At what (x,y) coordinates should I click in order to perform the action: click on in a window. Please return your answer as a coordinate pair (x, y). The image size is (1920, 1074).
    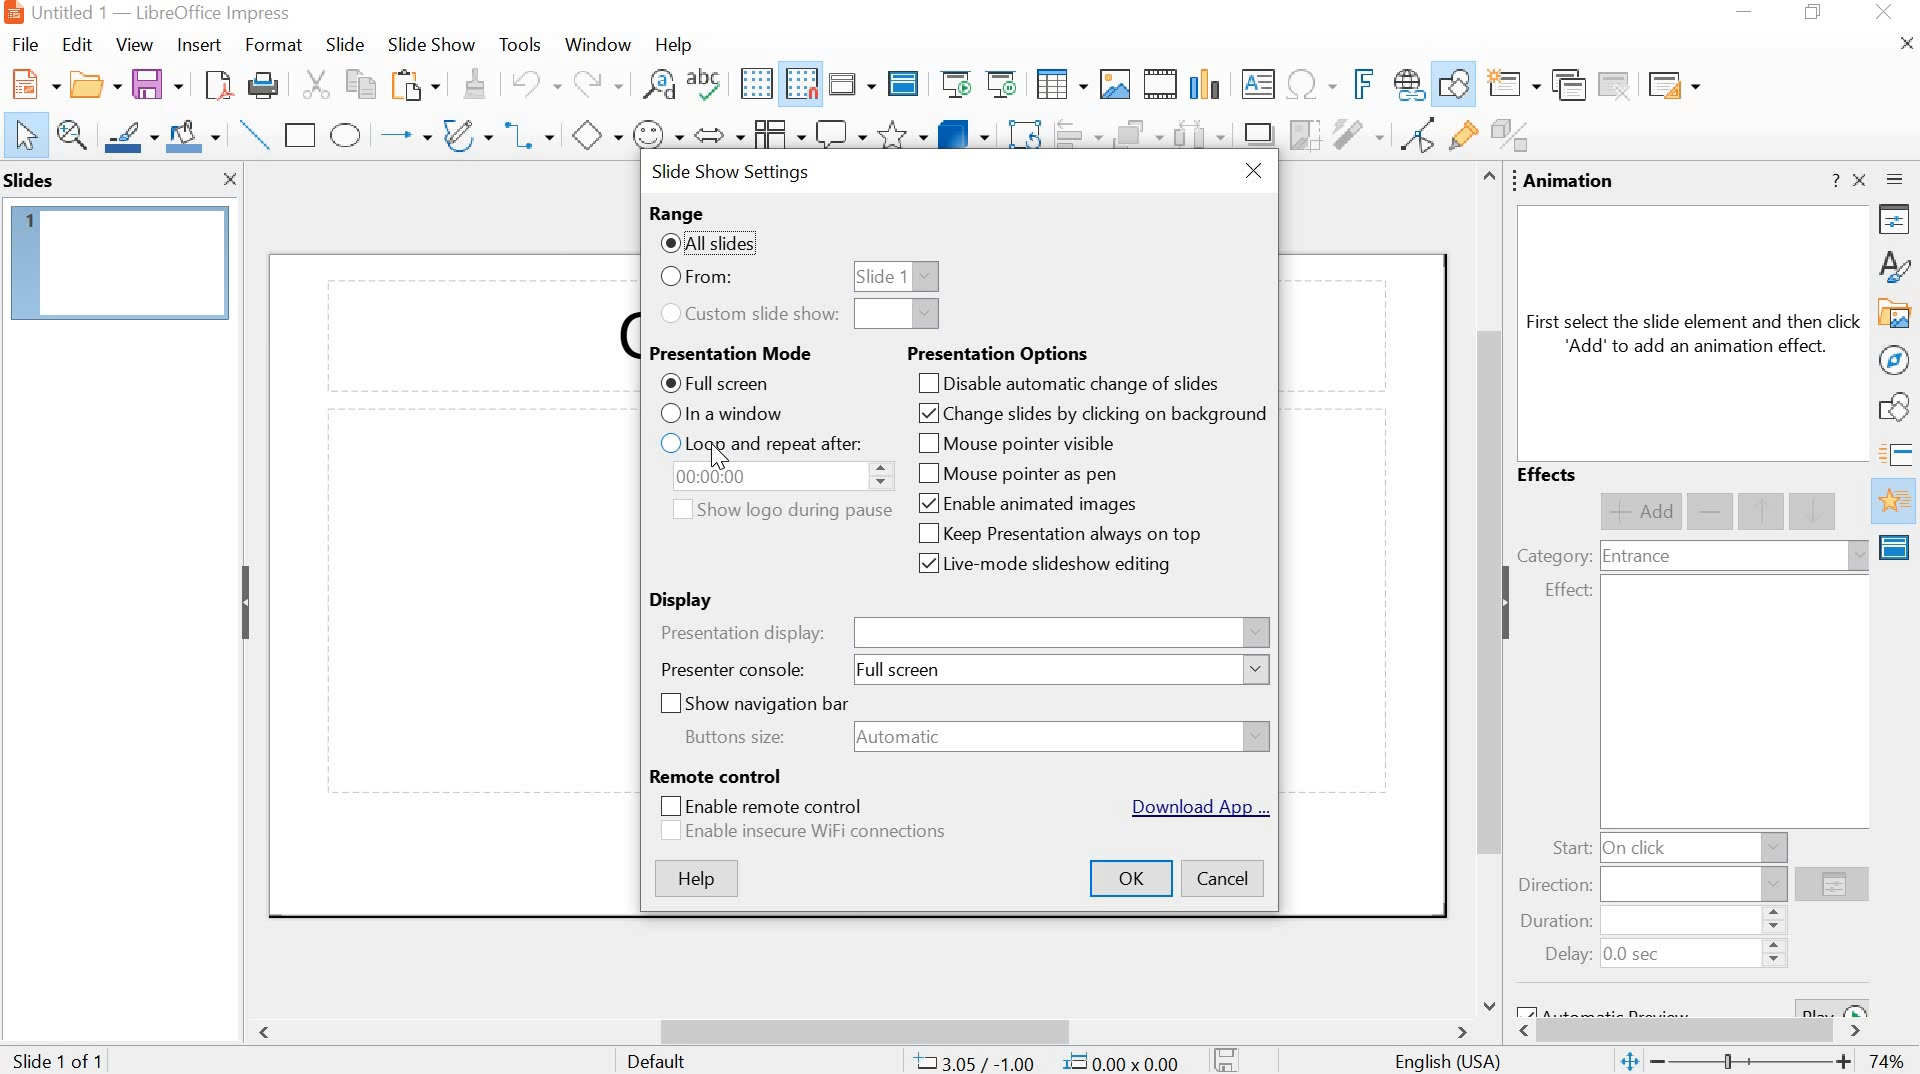
    Looking at the image, I should click on (724, 413).